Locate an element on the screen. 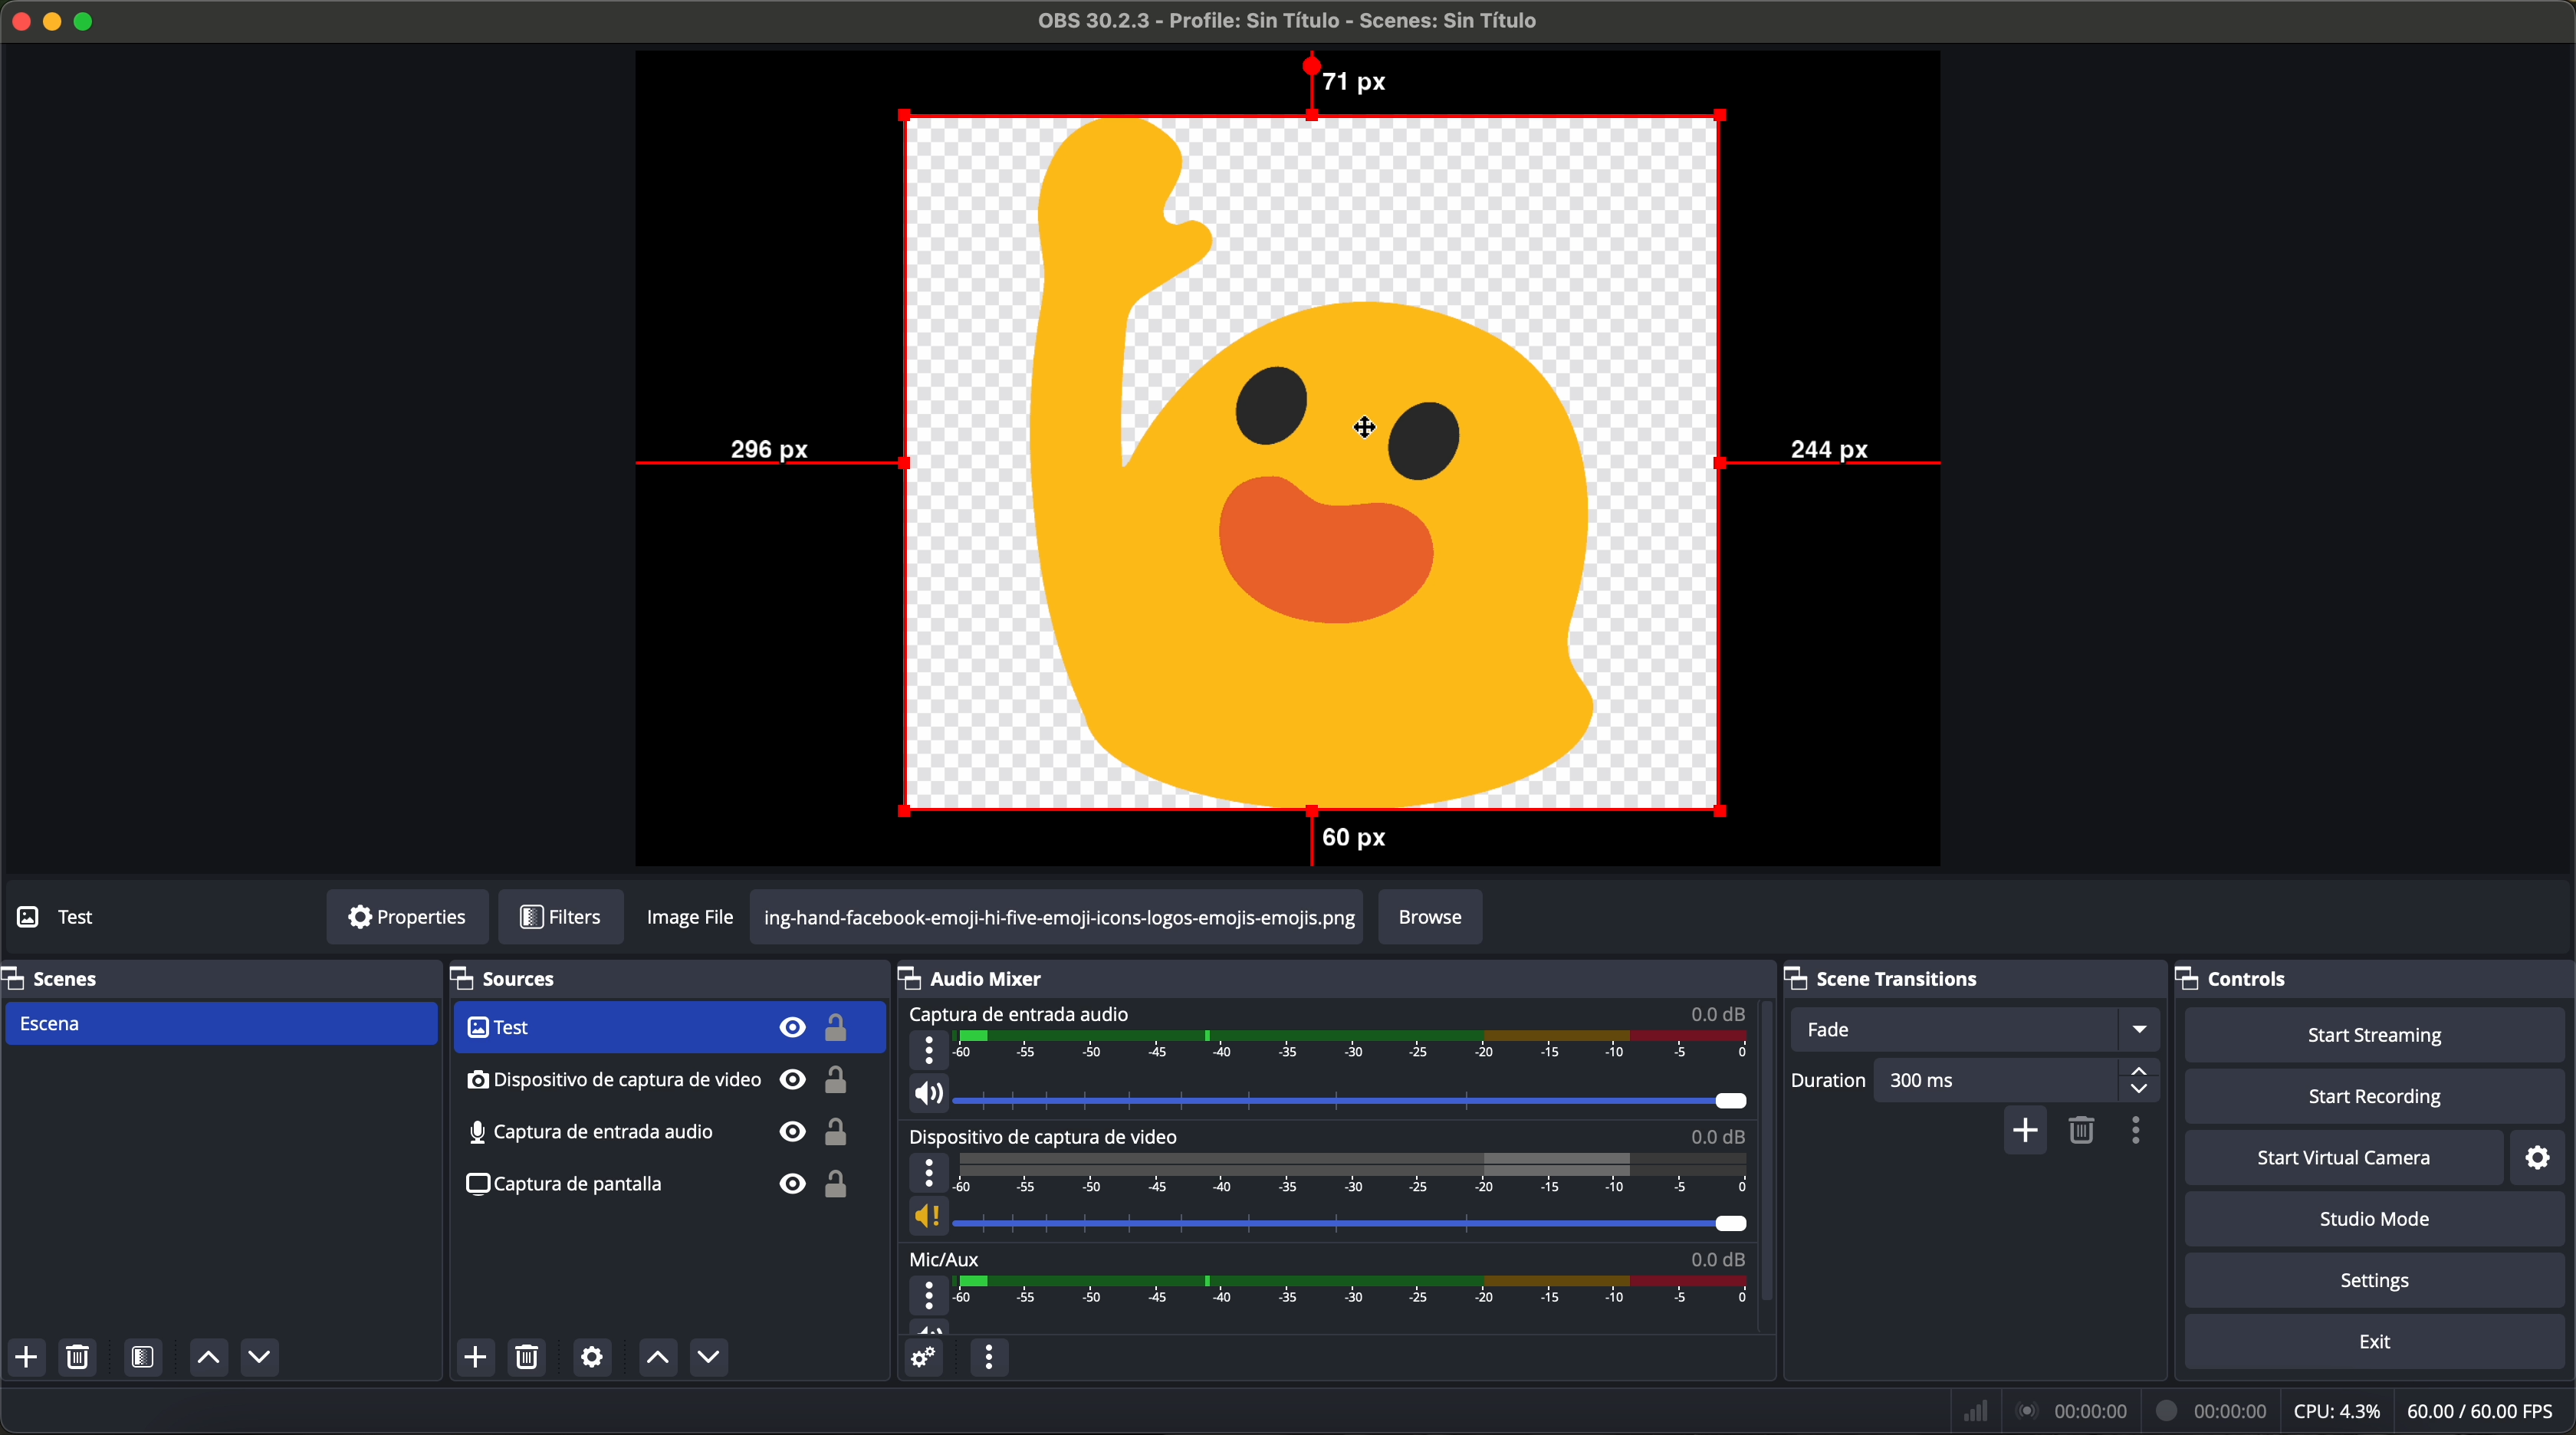 The width and height of the screenshot is (2576, 1435). browse is located at coordinates (1431, 918).